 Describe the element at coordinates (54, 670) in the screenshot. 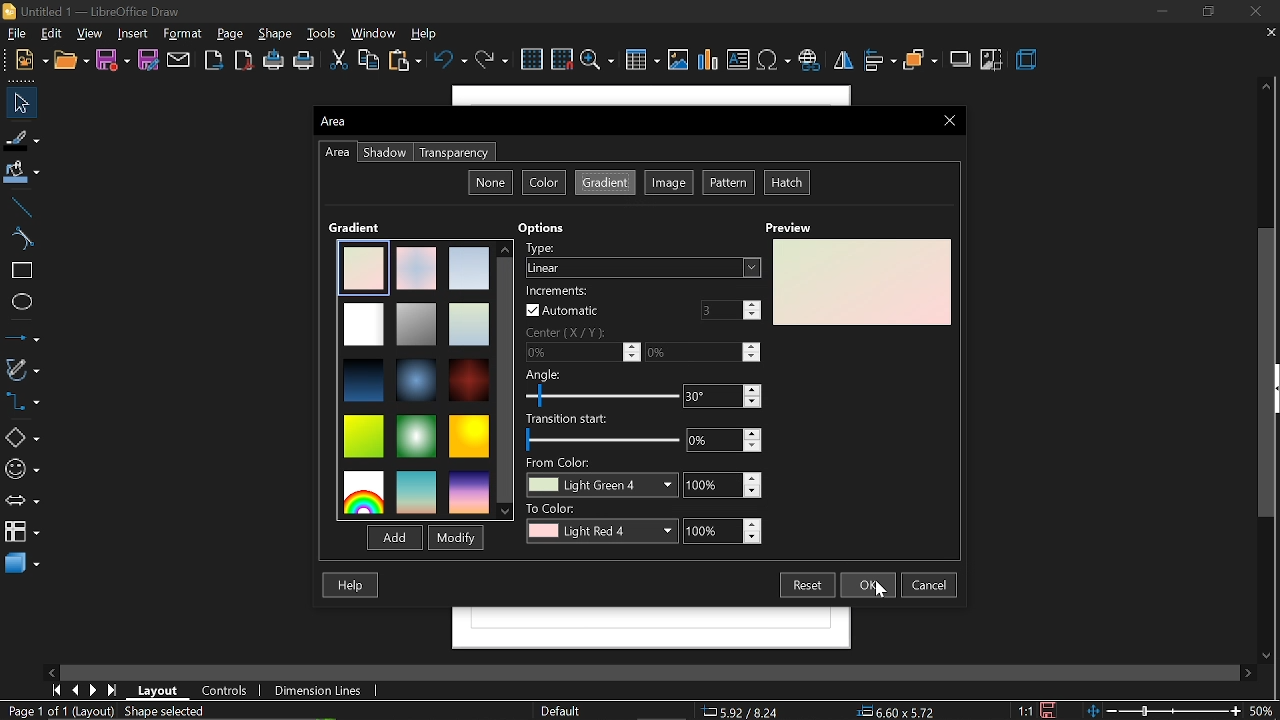

I see `Move left` at that location.